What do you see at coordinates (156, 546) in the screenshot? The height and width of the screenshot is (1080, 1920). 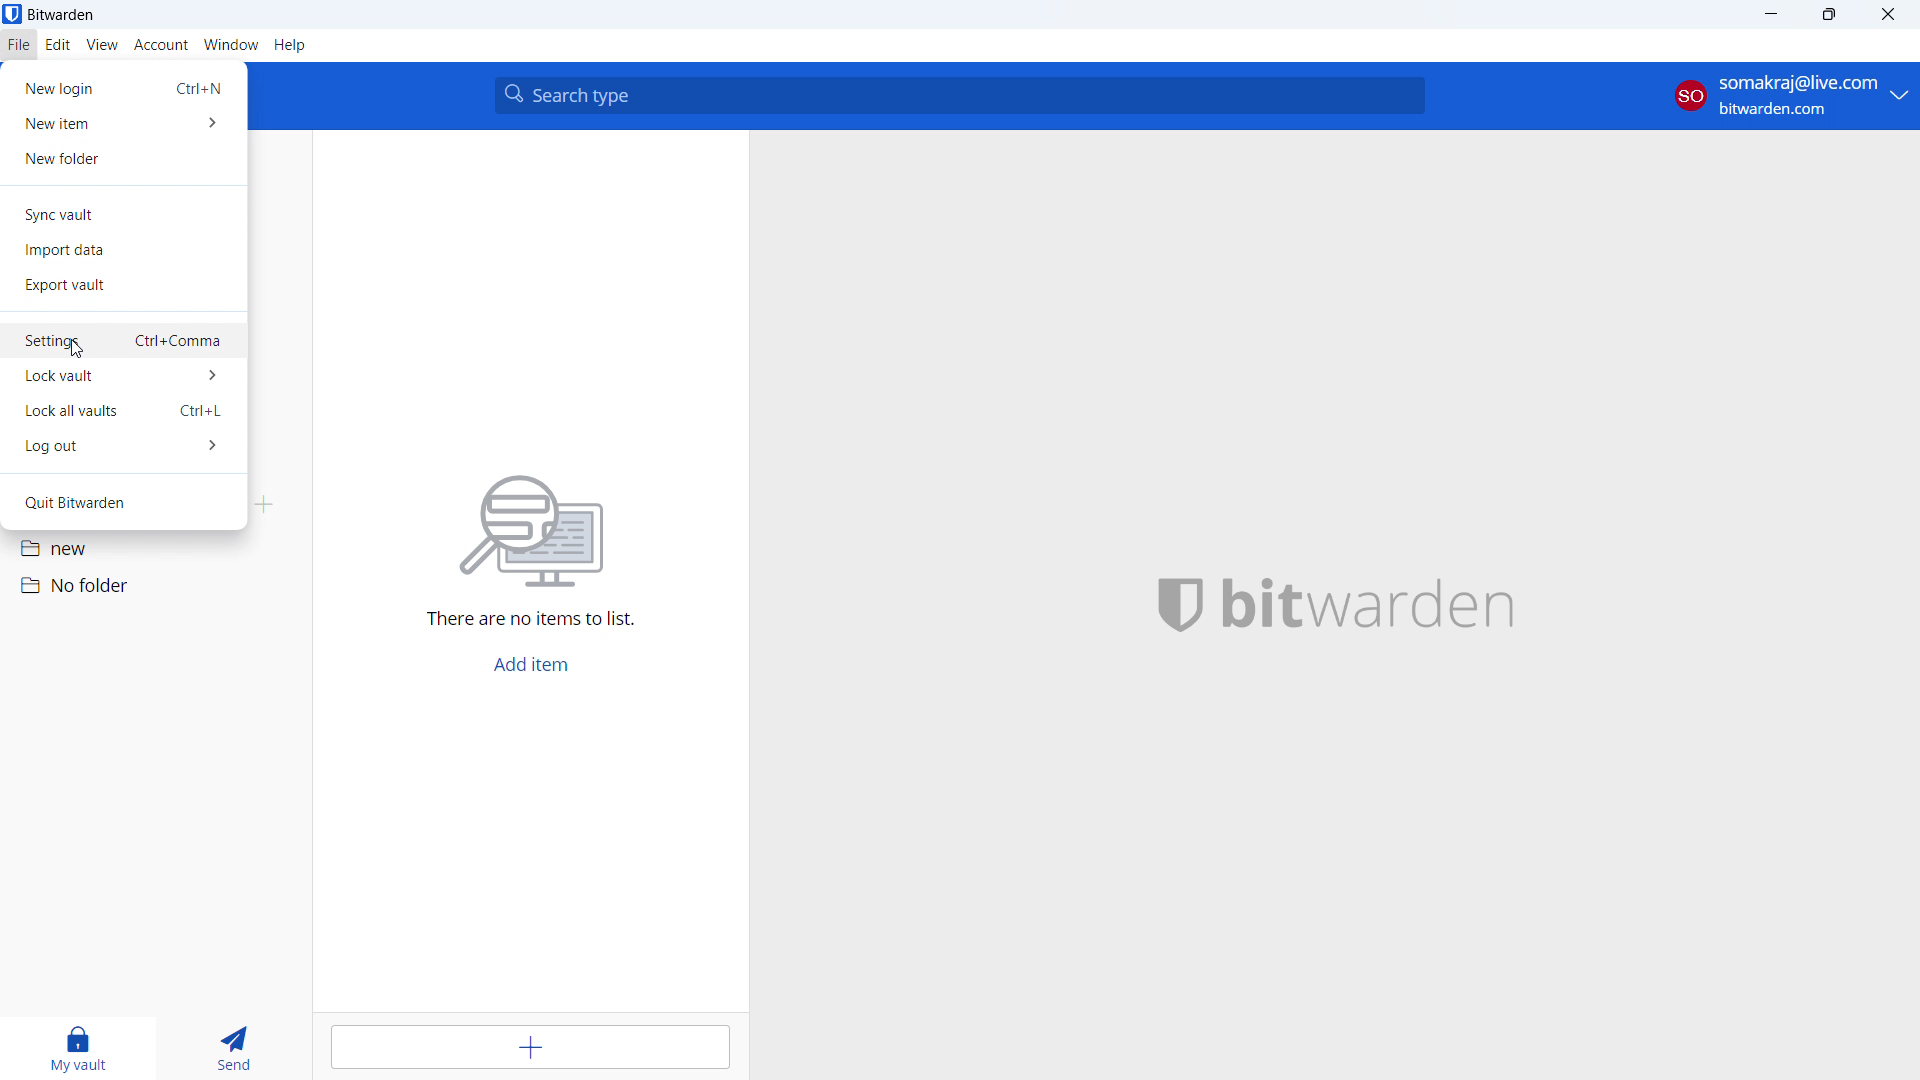 I see `folder 1` at bounding box center [156, 546].